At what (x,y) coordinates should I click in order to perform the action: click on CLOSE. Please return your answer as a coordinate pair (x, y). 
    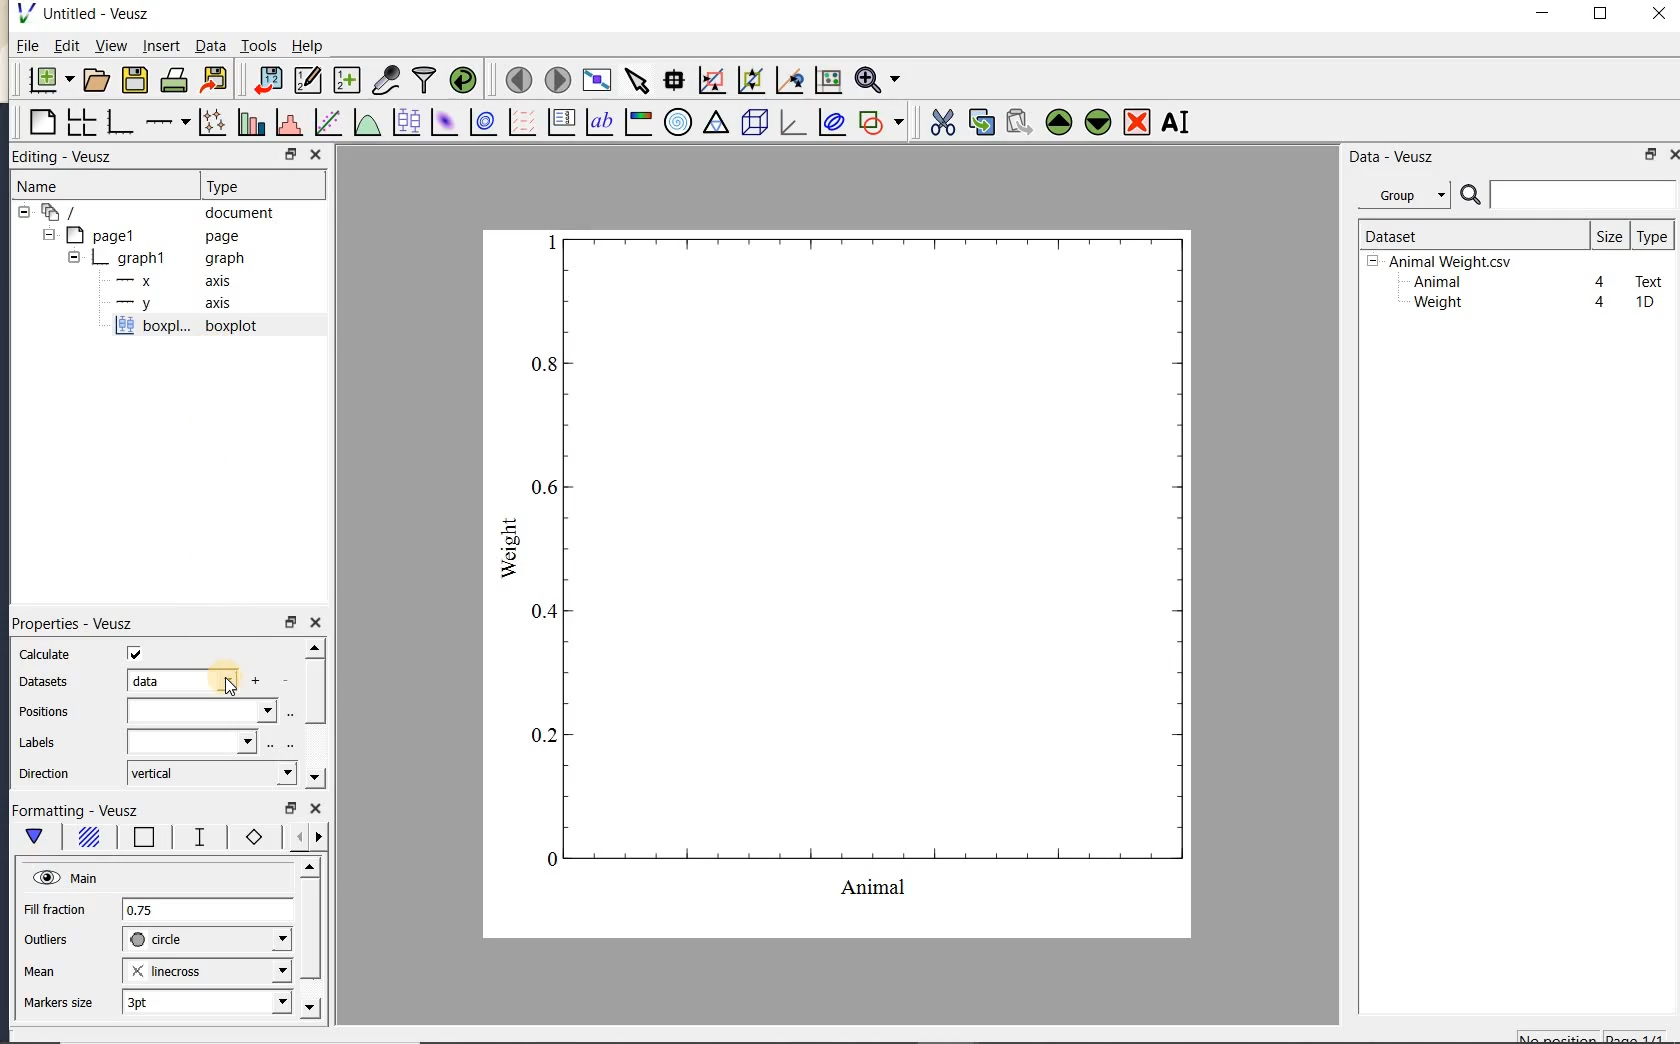
    Looking at the image, I should click on (315, 154).